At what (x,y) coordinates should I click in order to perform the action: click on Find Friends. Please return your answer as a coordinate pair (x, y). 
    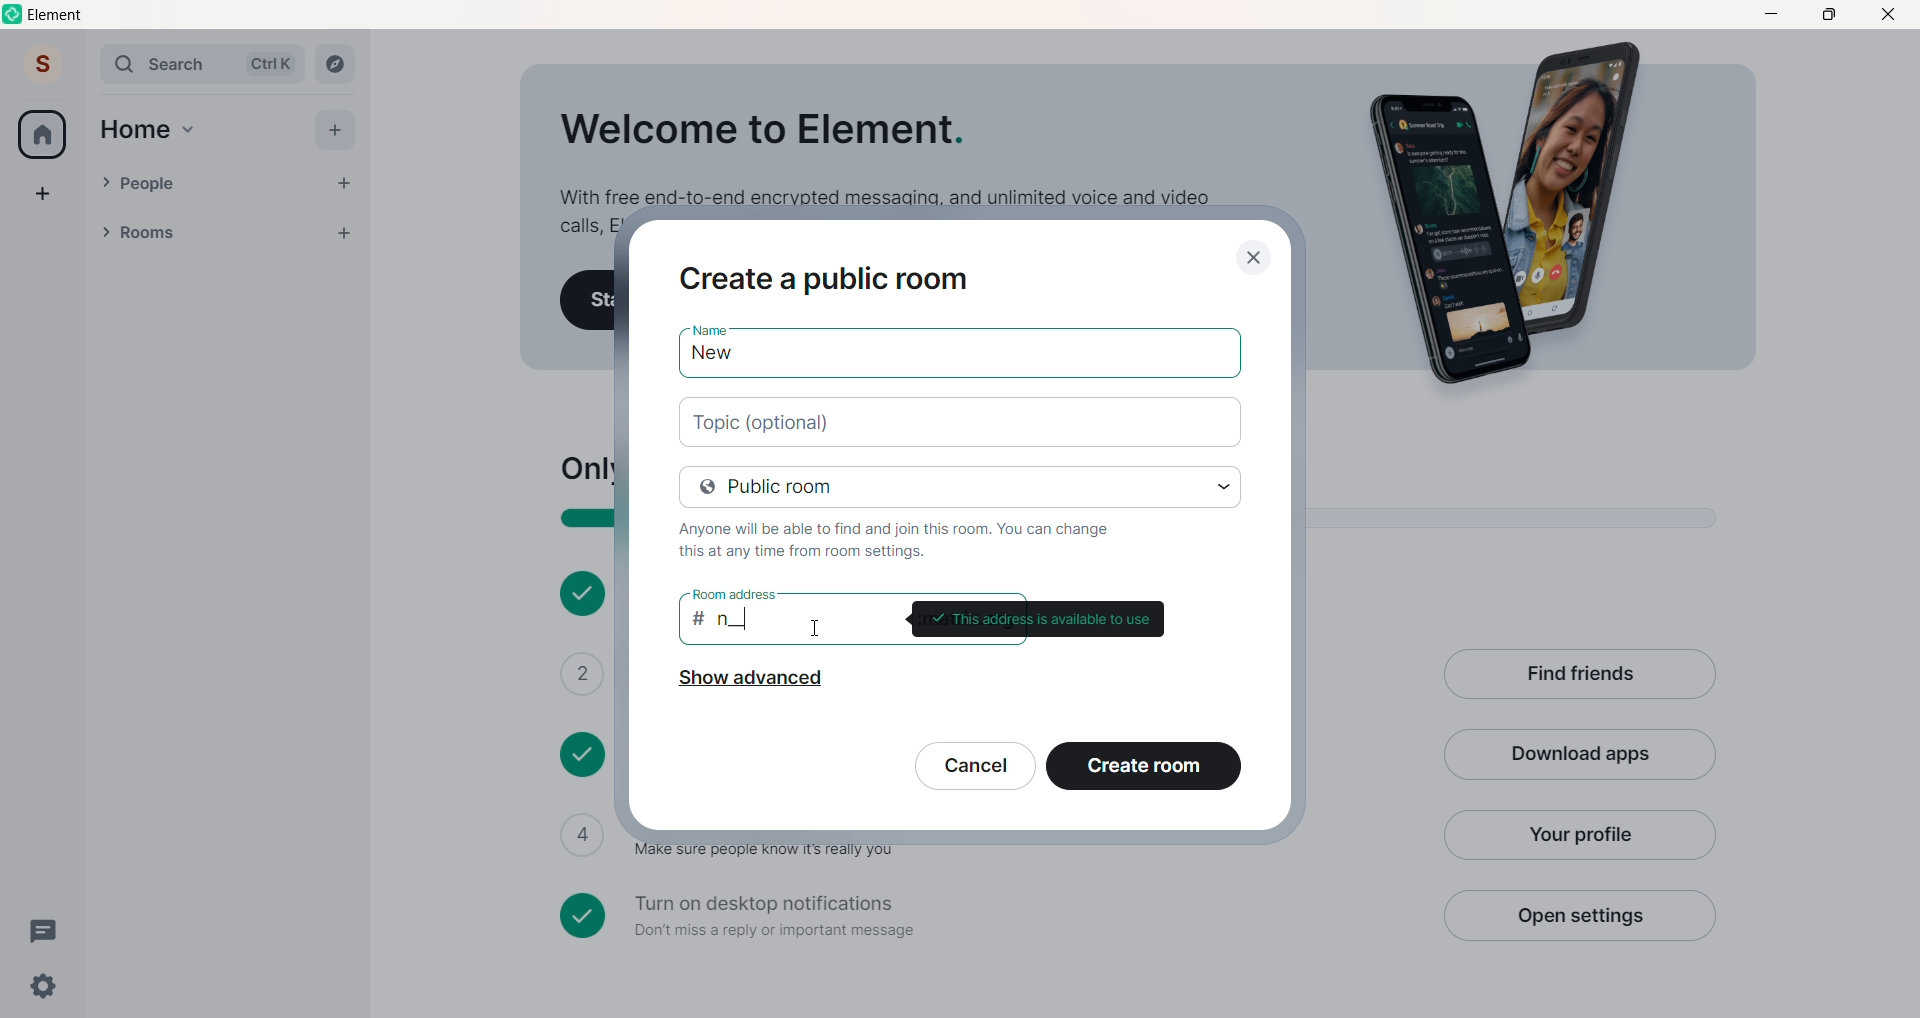
    Looking at the image, I should click on (1579, 676).